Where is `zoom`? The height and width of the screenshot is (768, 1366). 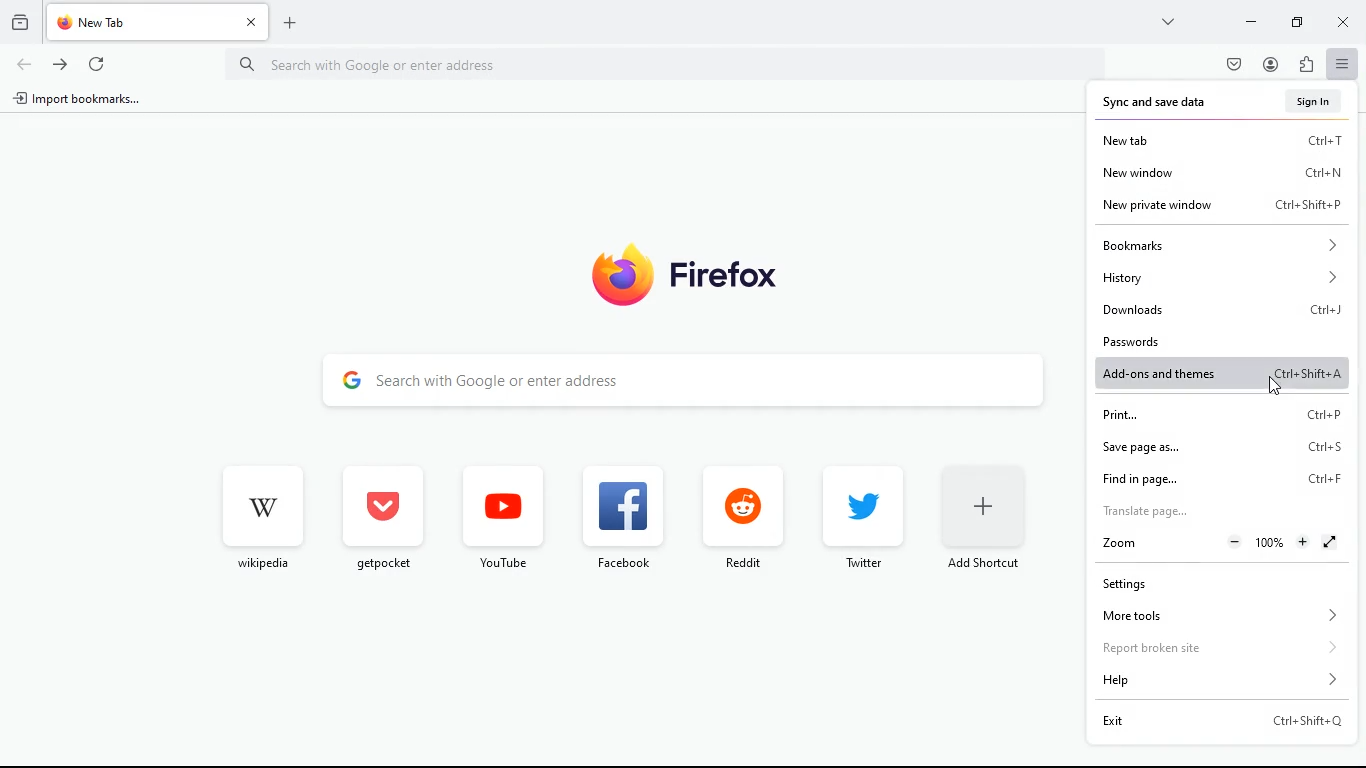 zoom is located at coordinates (1214, 543).